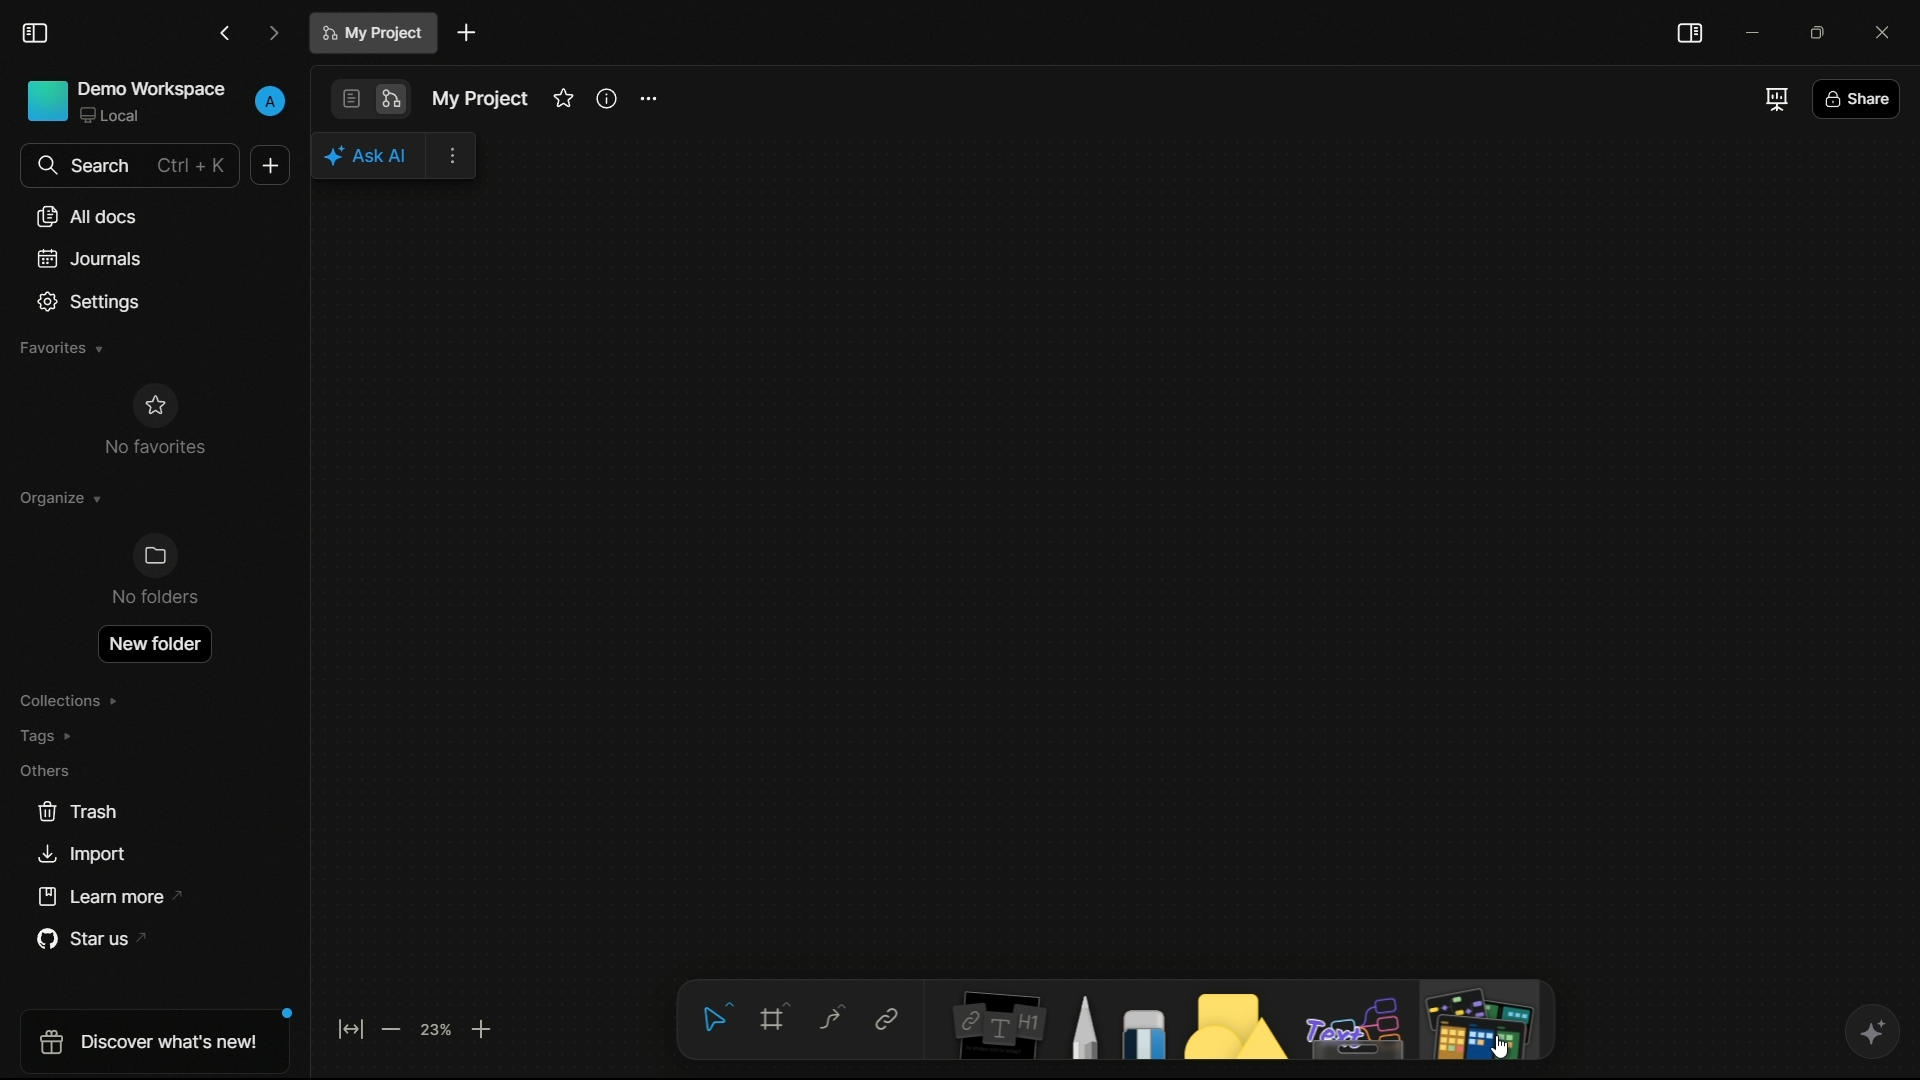  What do you see at coordinates (713, 1016) in the screenshot?
I see `select` at bounding box center [713, 1016].